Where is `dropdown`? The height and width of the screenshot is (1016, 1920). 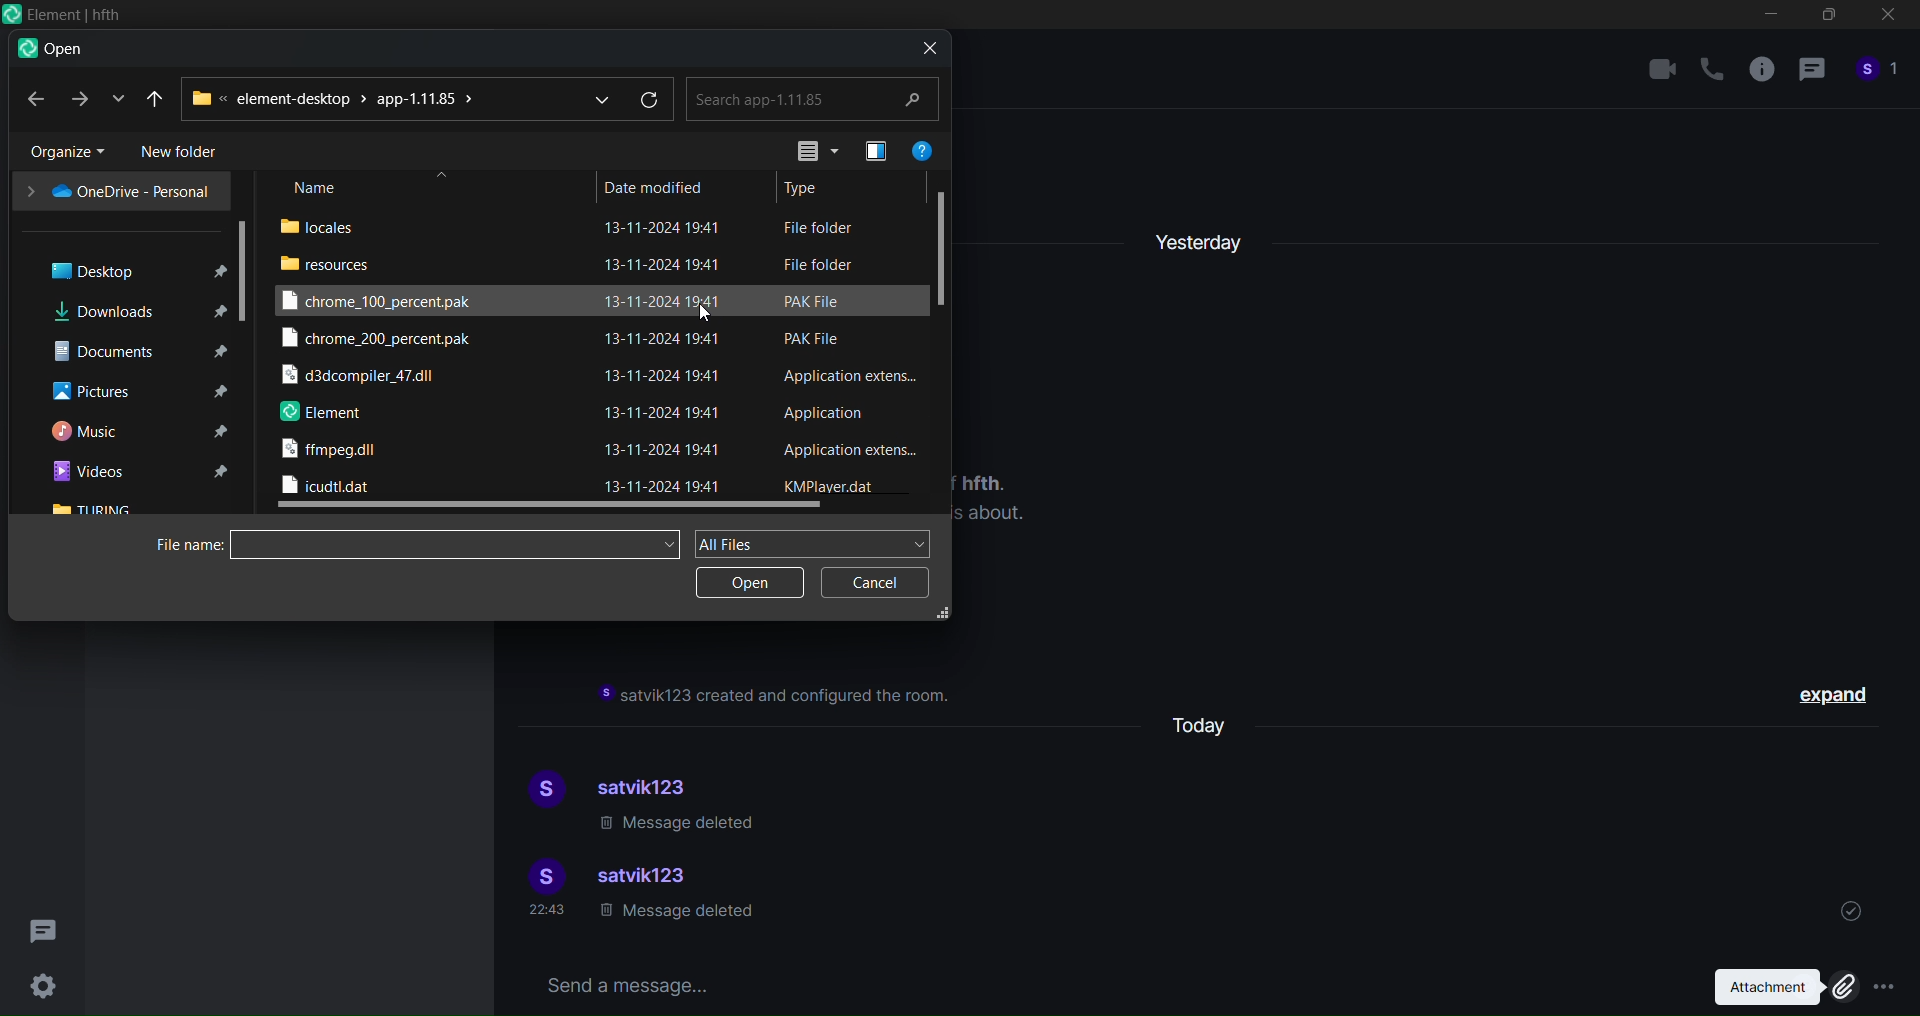 dropdown is located at coordinates (595, 97).